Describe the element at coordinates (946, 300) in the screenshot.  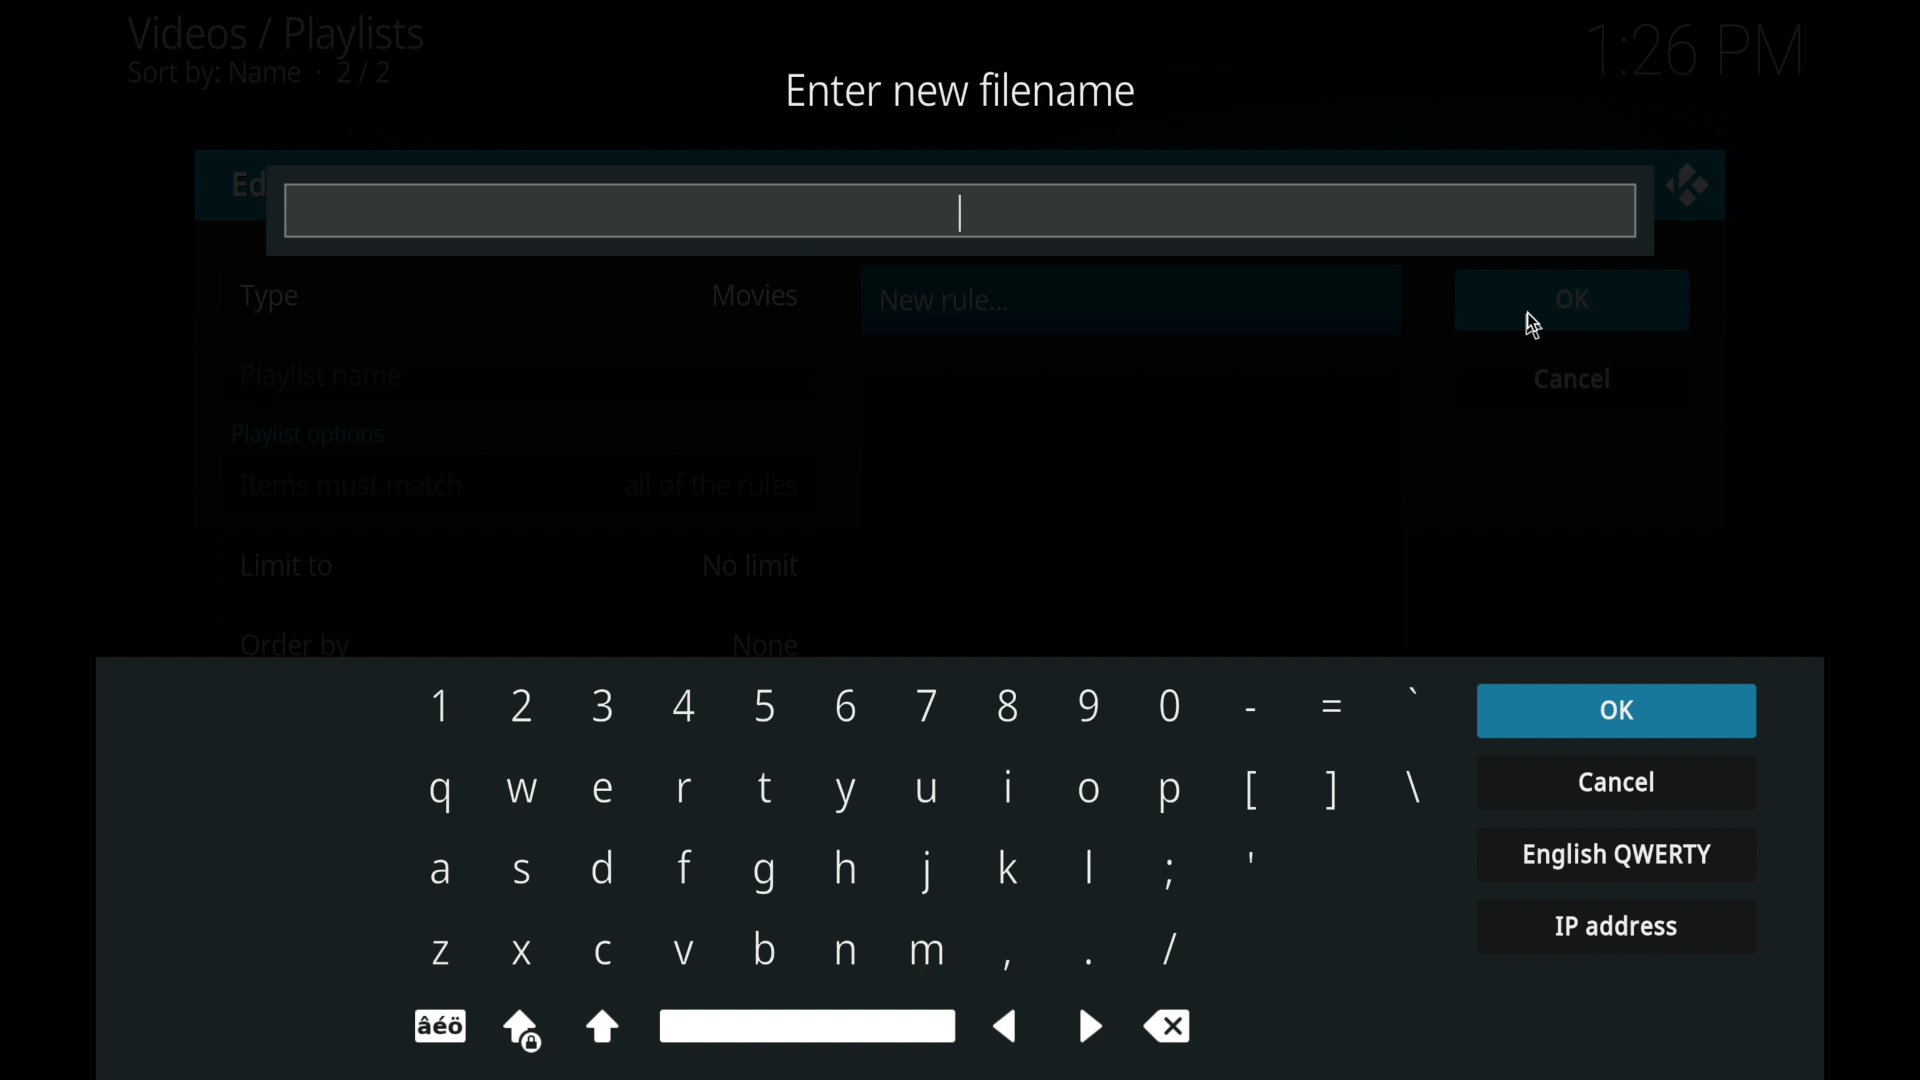
I see `new rule` at that location.